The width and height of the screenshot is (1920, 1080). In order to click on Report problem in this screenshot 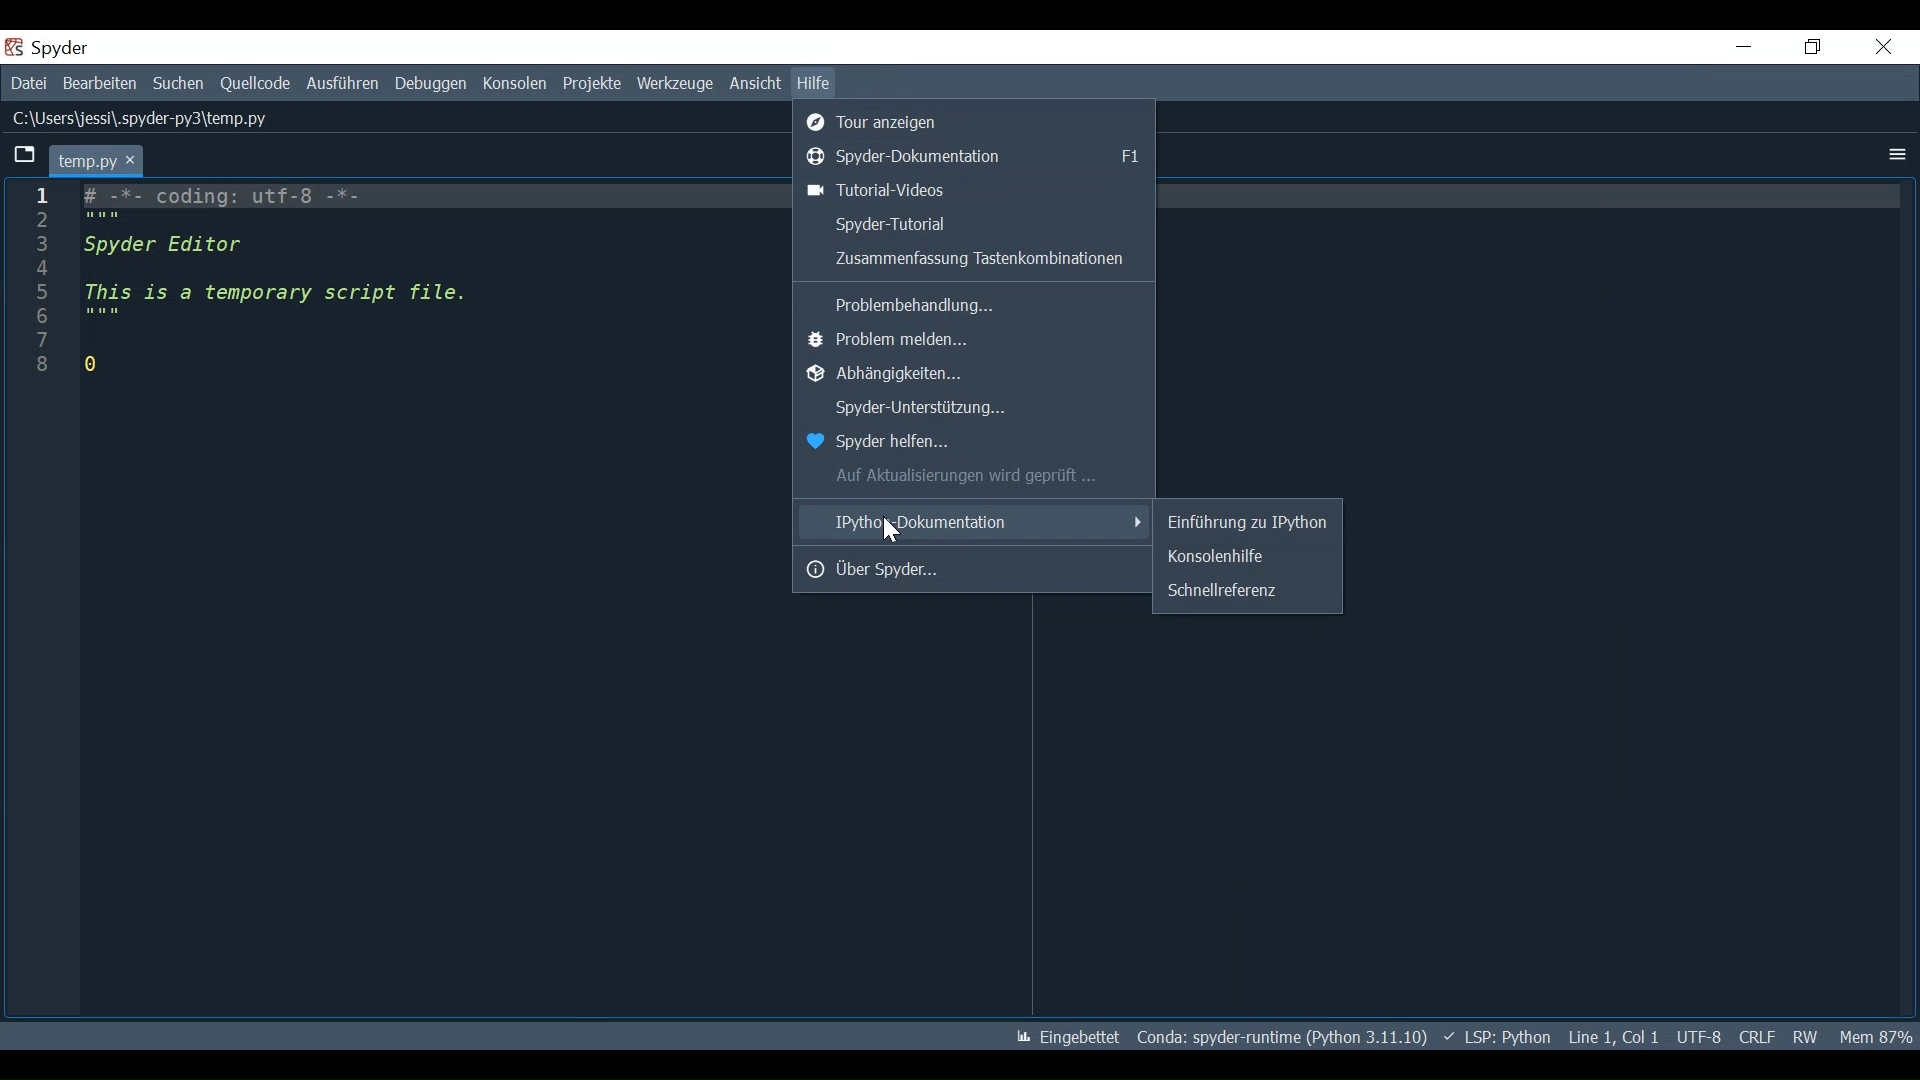, I will do `click(976, 341)`.